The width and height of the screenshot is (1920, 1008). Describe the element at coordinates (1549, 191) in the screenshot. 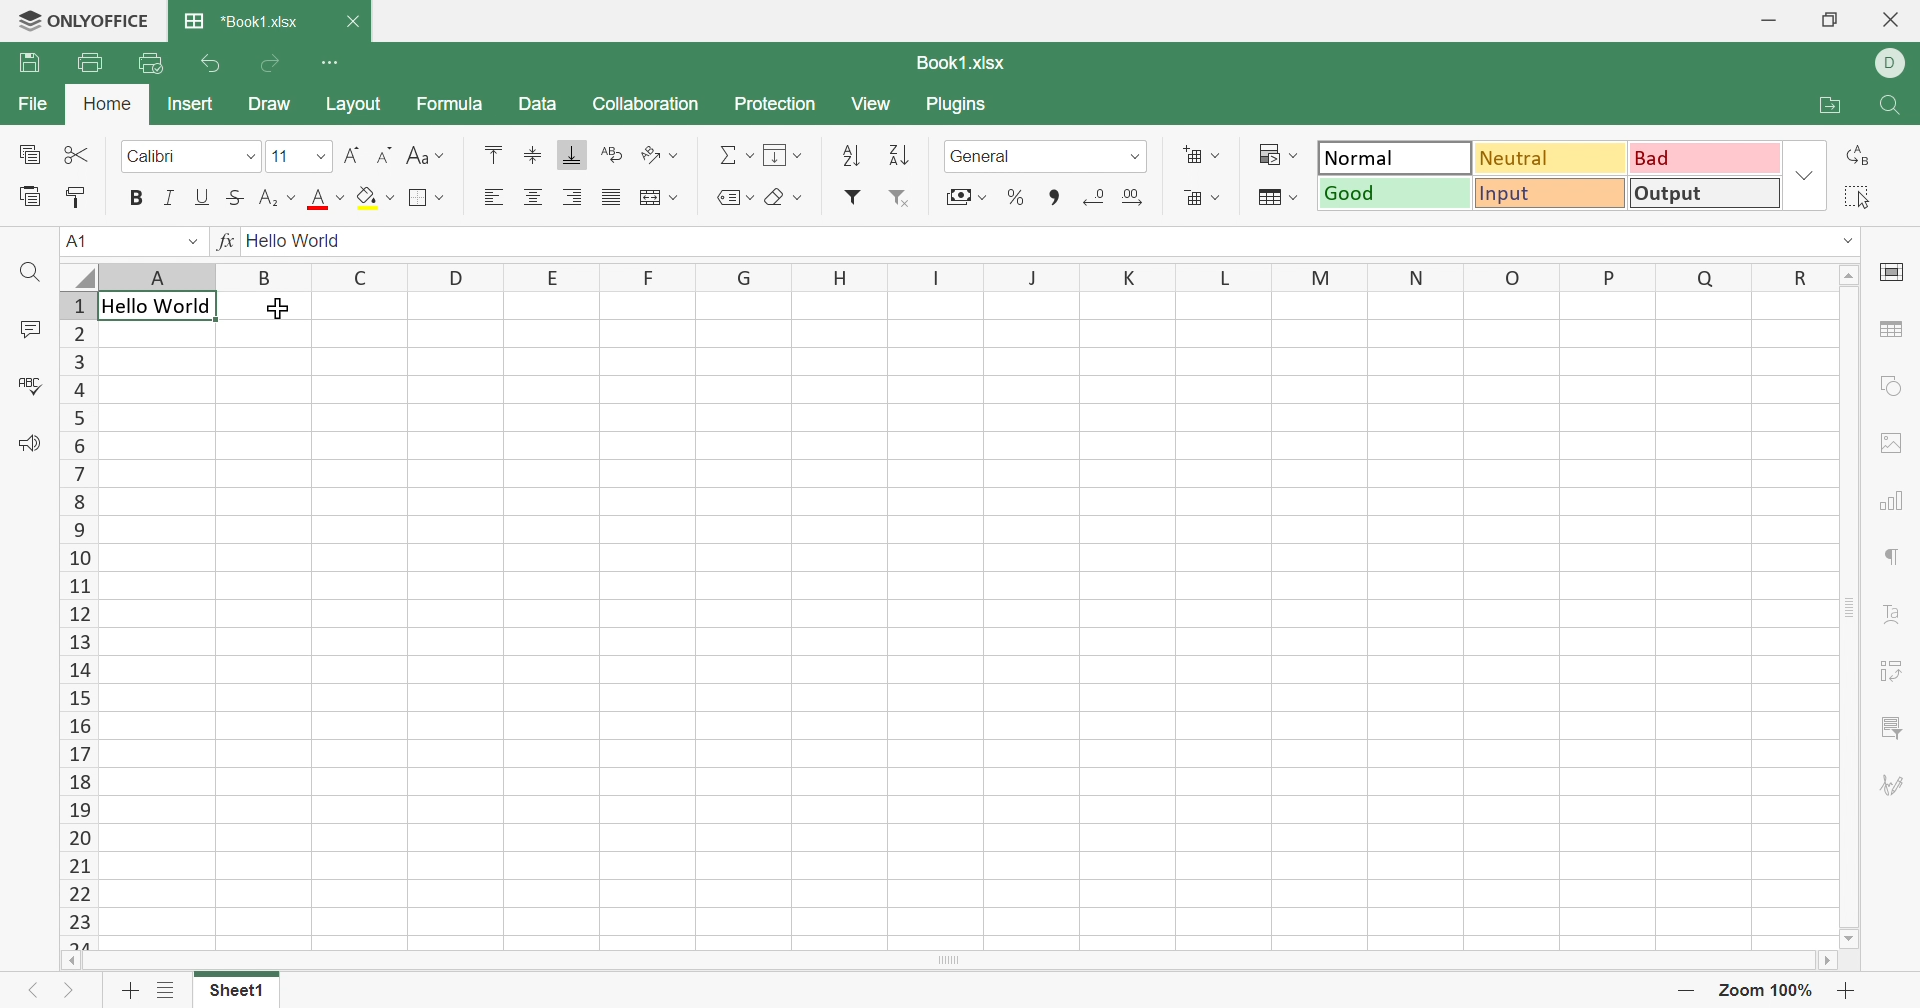

I see `Input` at that location.